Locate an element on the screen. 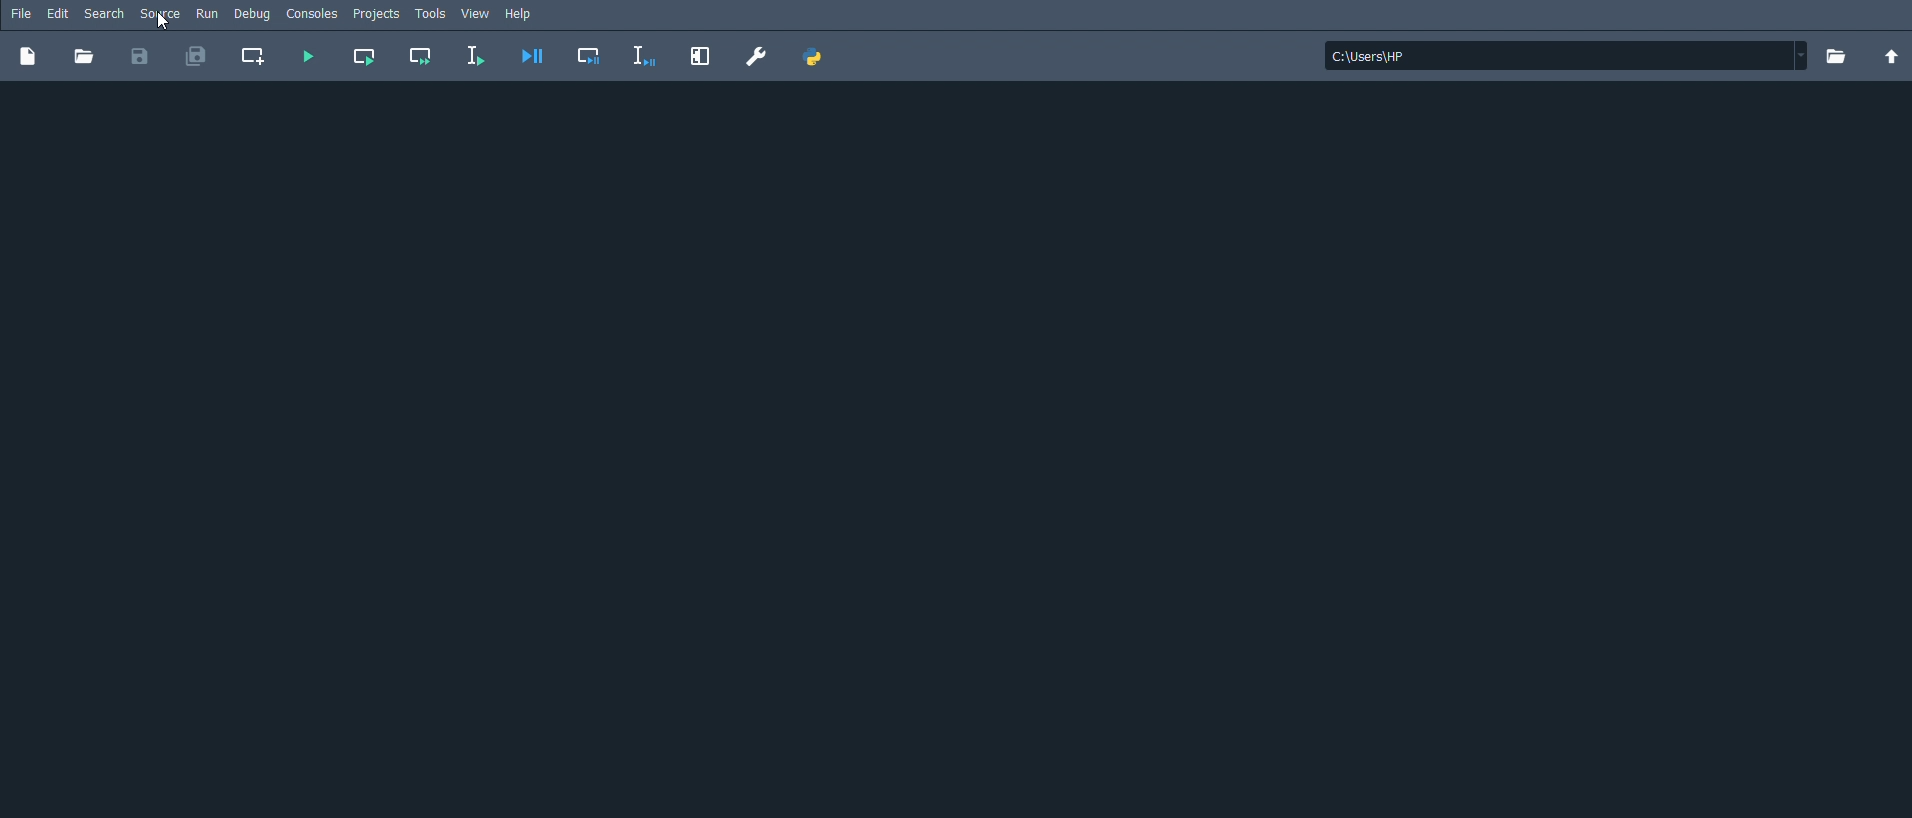 The image size is (1912, 818). Save all files is located at coordinates (198, 57).